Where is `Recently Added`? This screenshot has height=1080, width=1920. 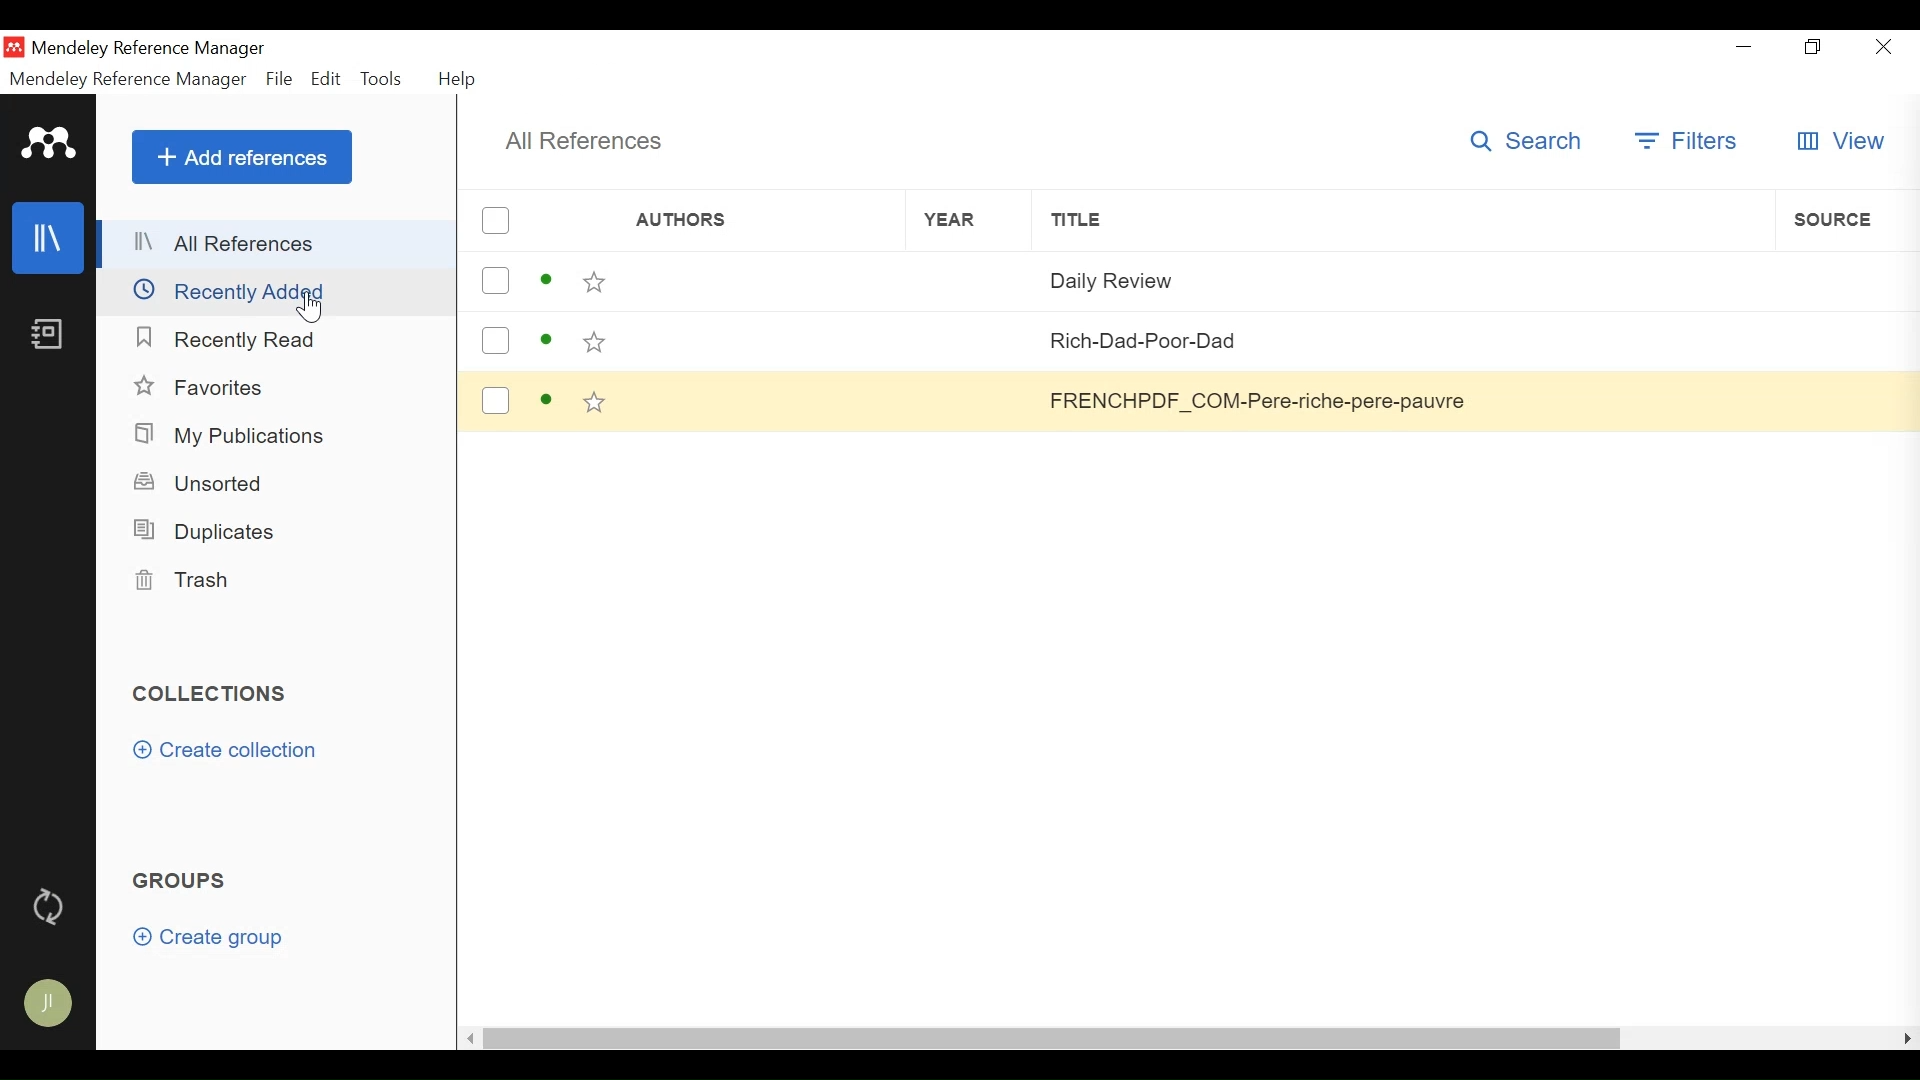 Recently Added is located at coordinates (273, 292).